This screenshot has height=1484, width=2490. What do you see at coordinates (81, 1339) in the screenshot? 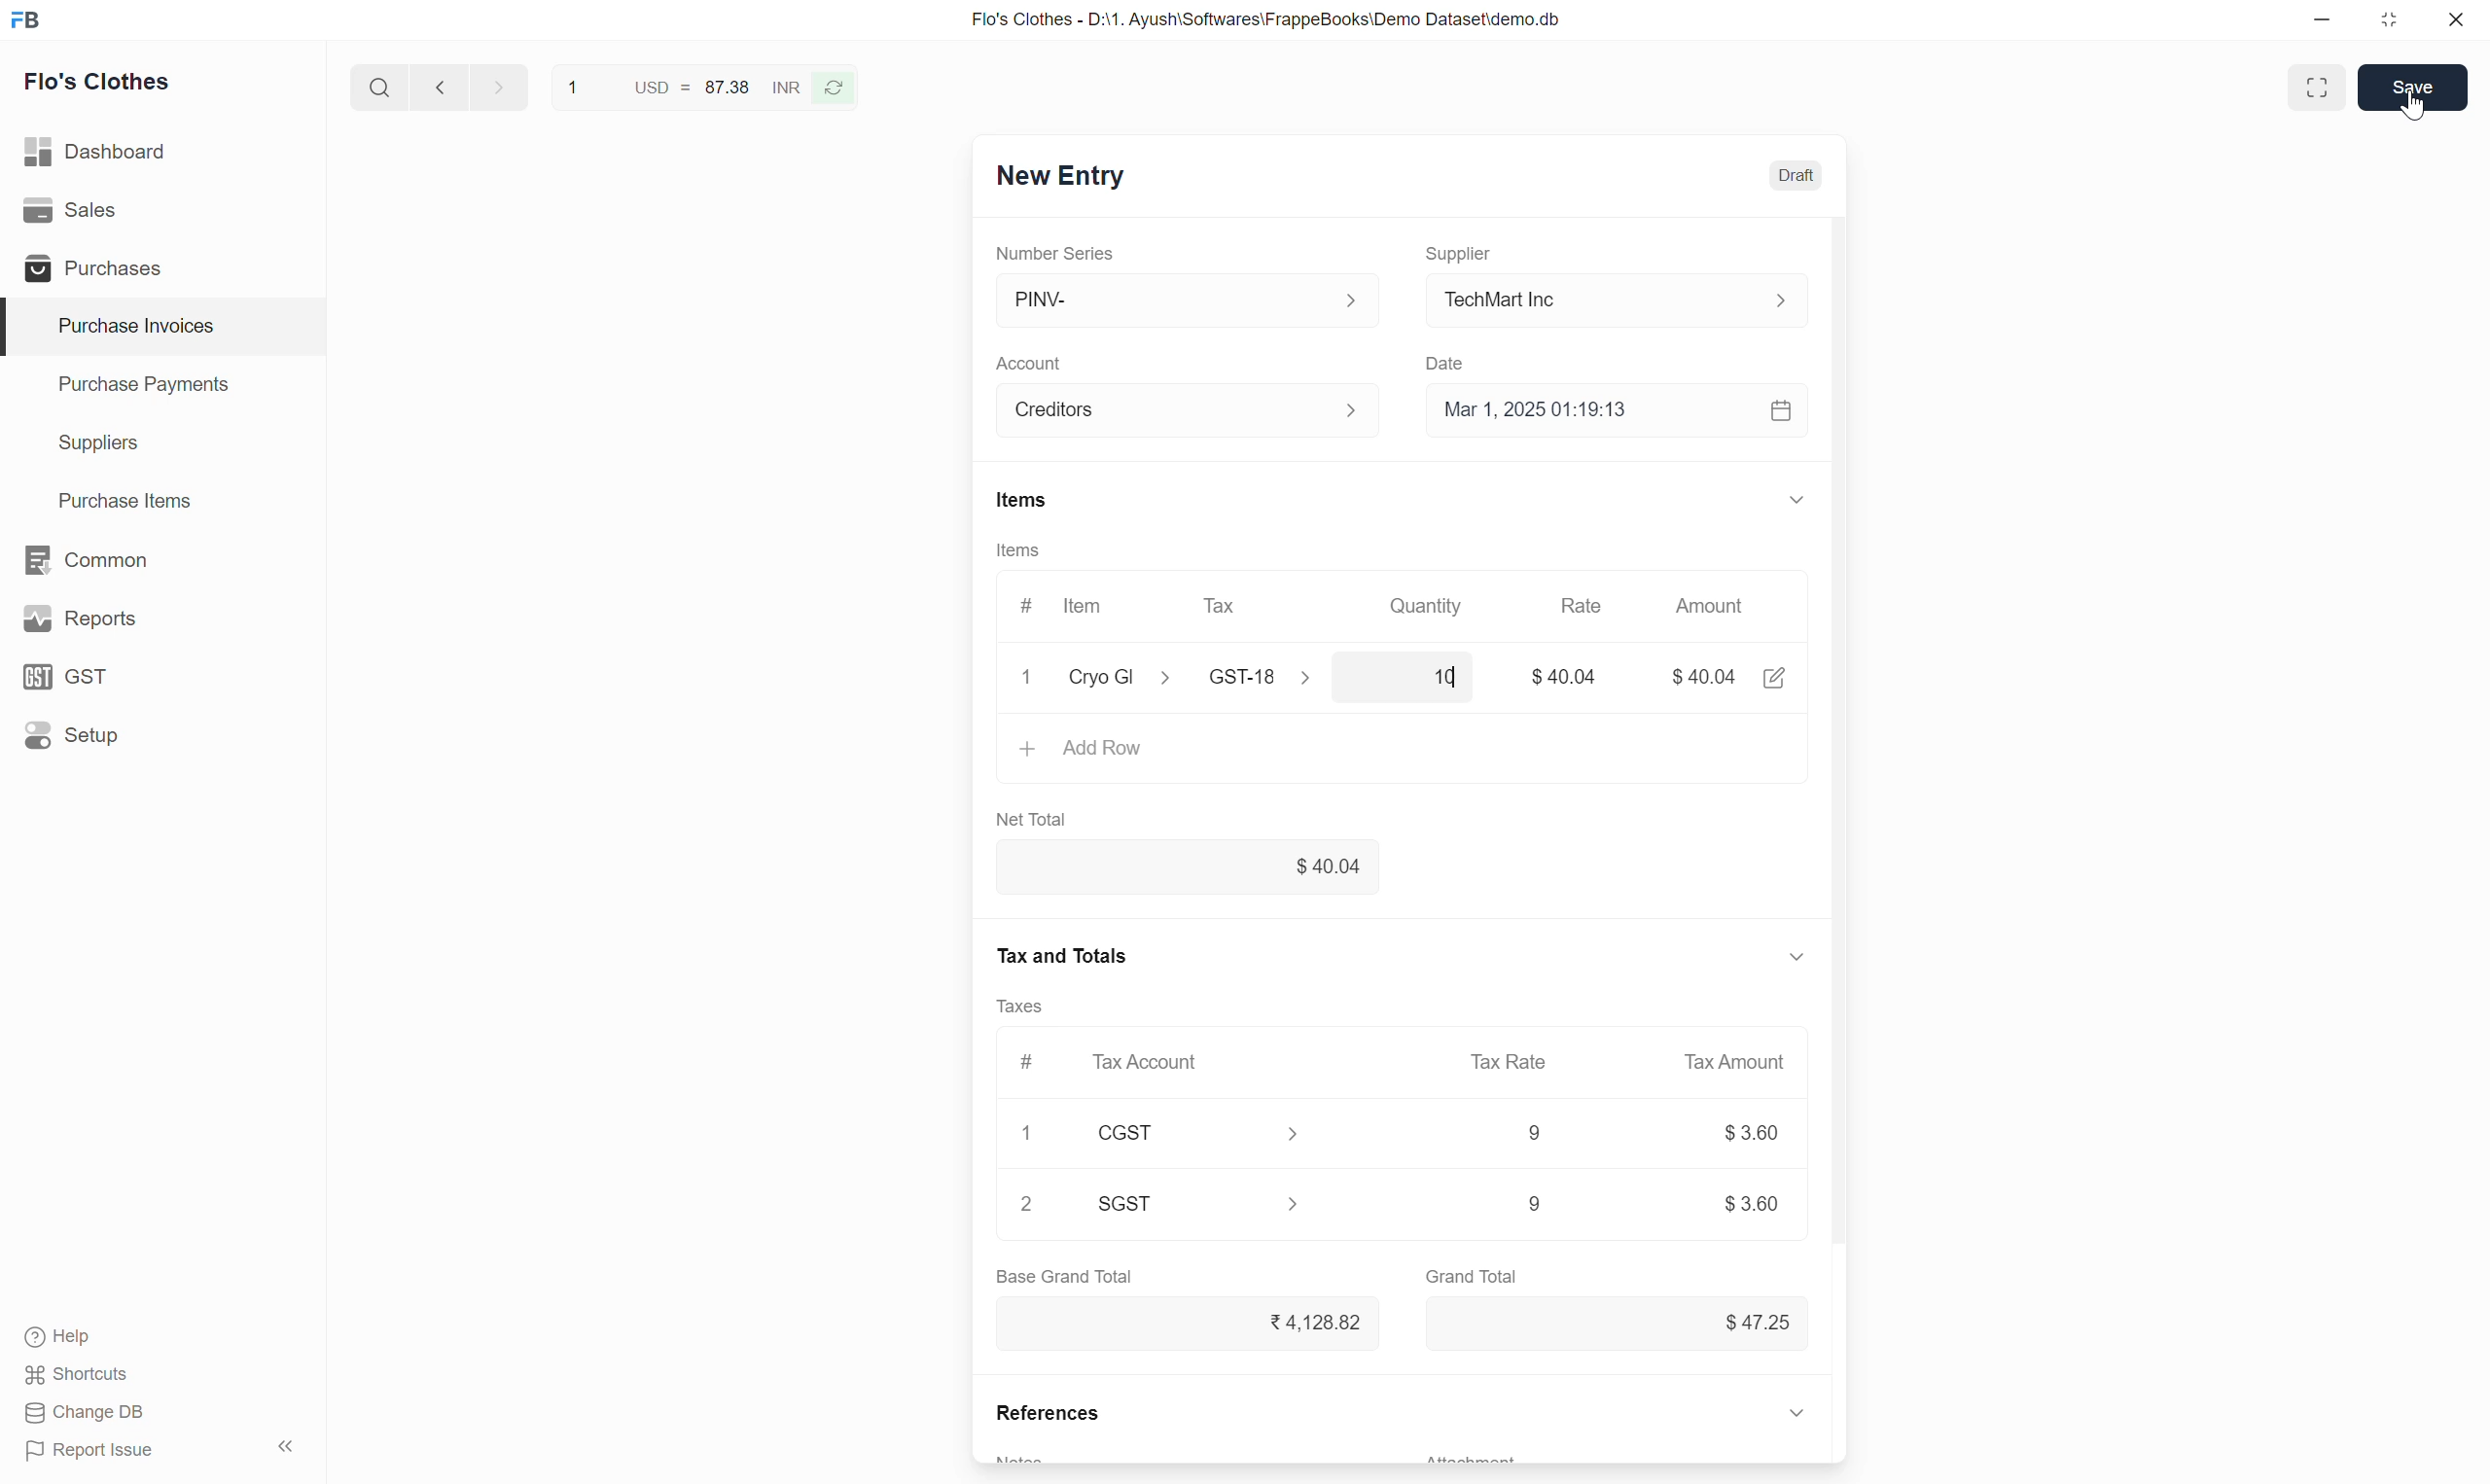
I see ` Help` at bounding box center [81, 1339].